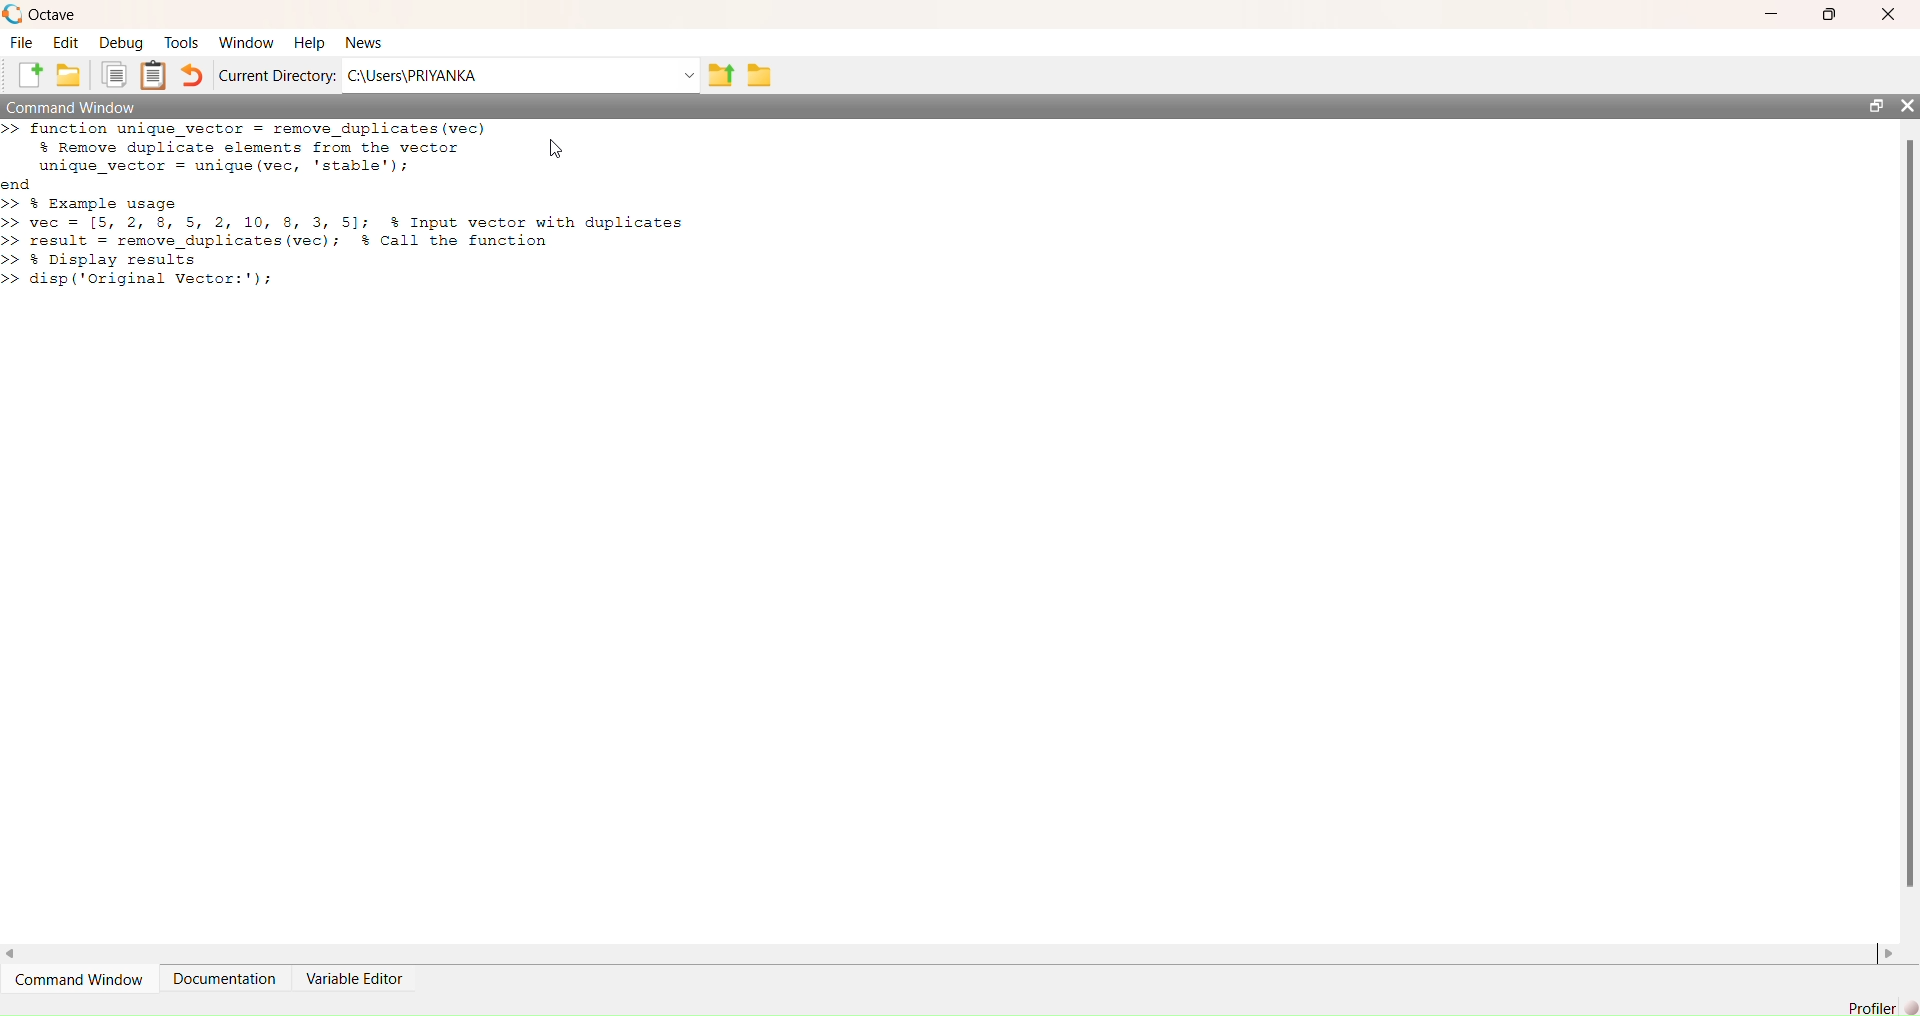  What do you see at coordinates (66, 44) in the screenshot?
I see `edit` at bounding box center [66, 44].